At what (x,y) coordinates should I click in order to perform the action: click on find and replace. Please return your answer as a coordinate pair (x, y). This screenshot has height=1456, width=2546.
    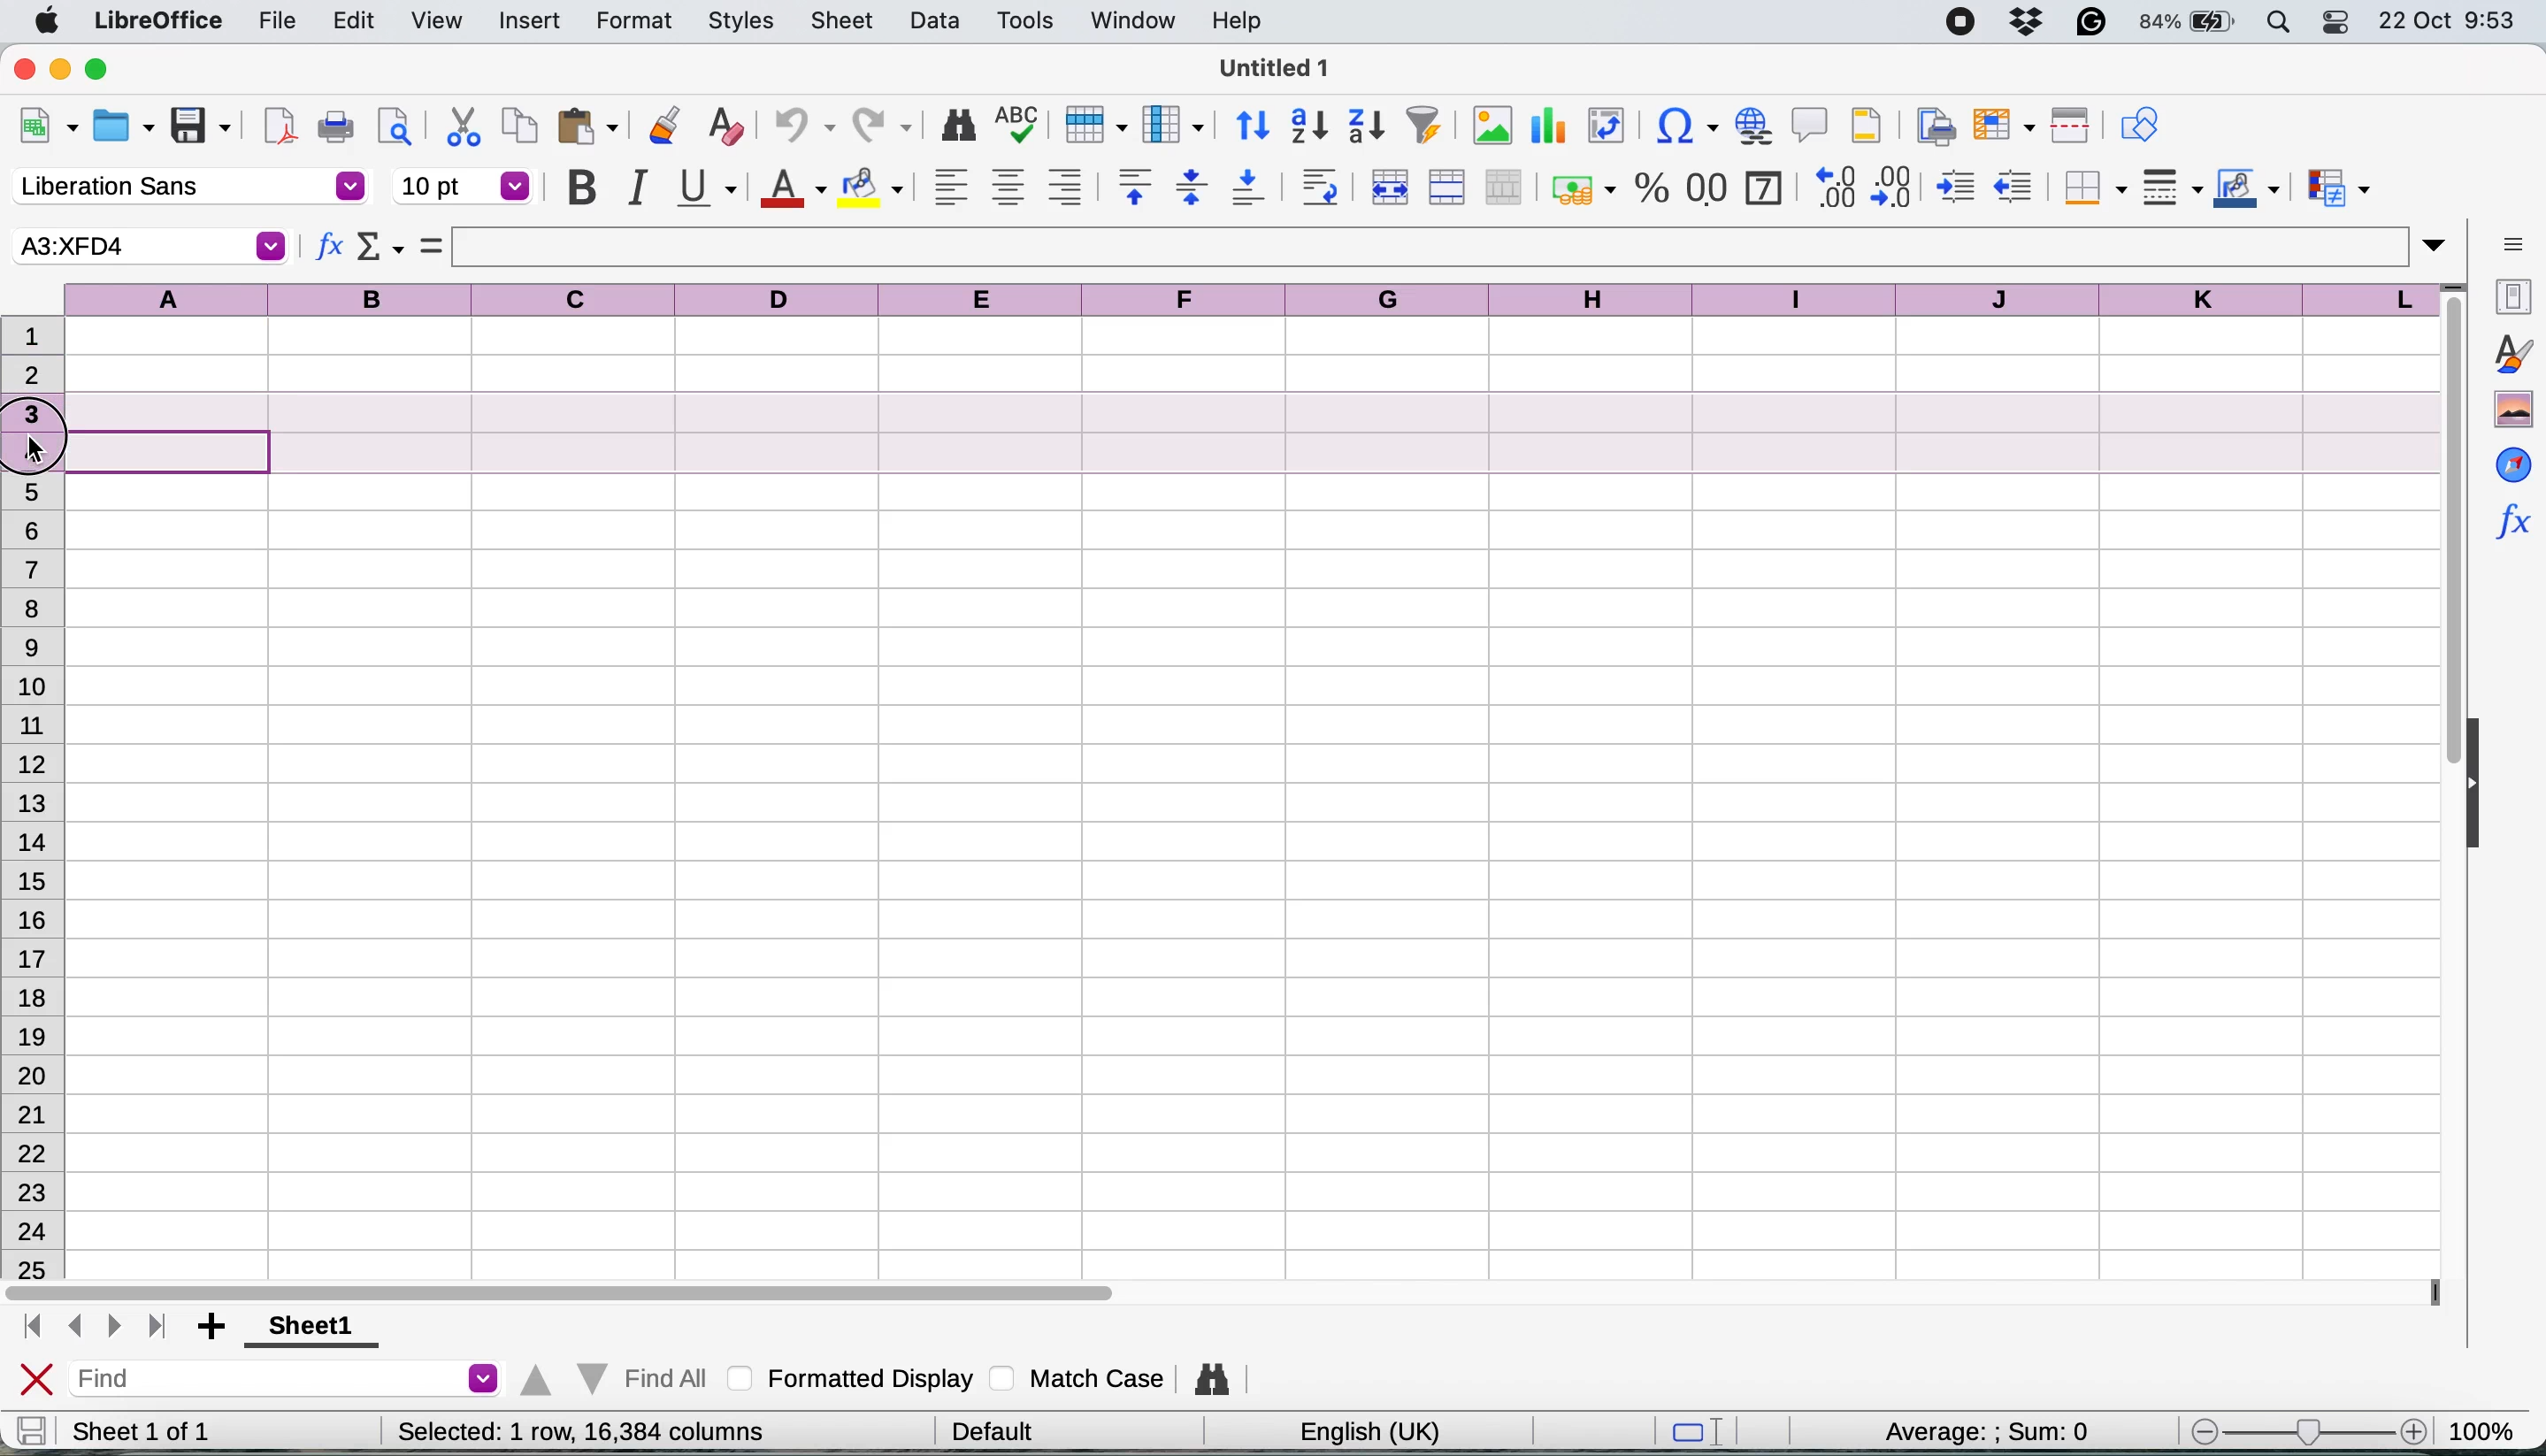
    Looking at the image, I should click on (960, 125).